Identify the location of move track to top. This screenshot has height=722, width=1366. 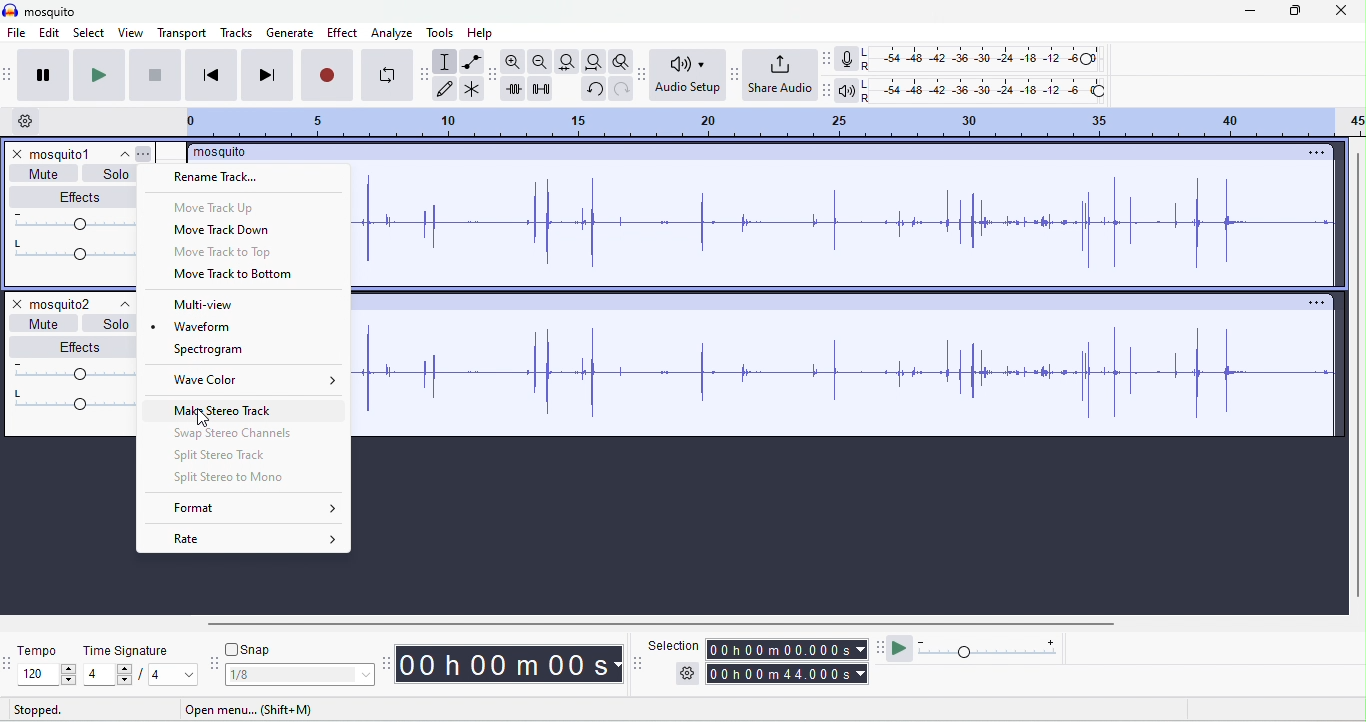
(220, 253).